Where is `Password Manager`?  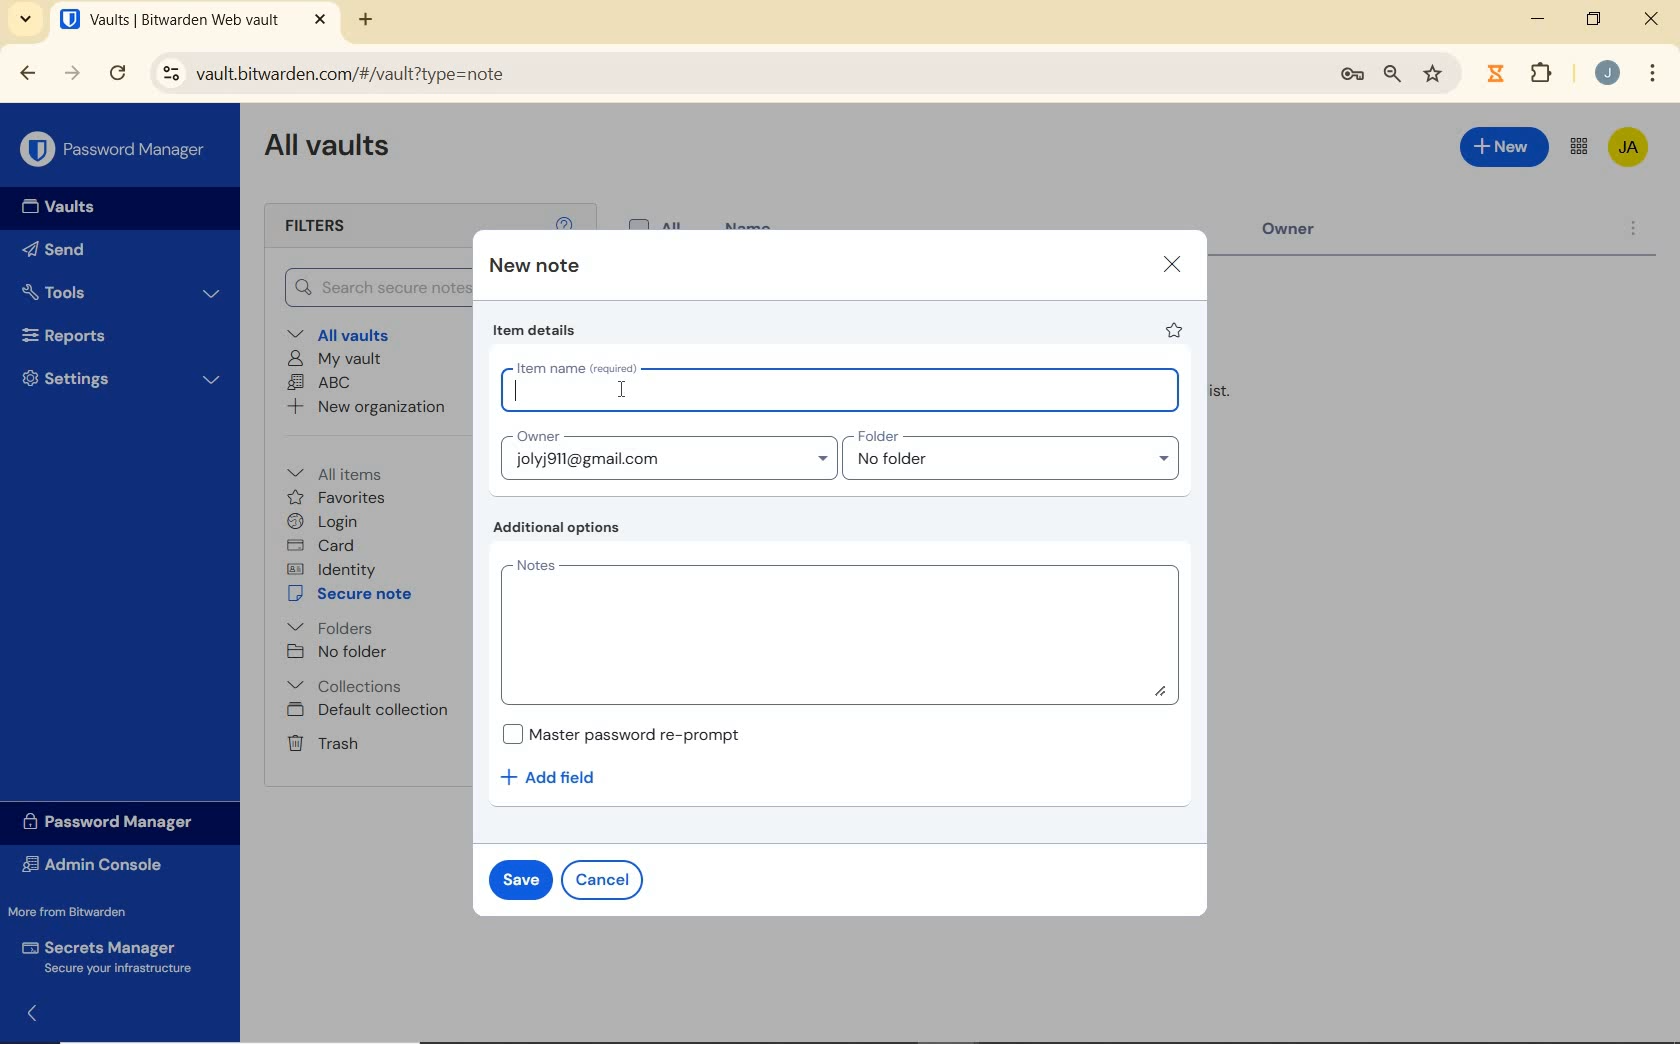
Password Manager is located at coordinates (114, 150).